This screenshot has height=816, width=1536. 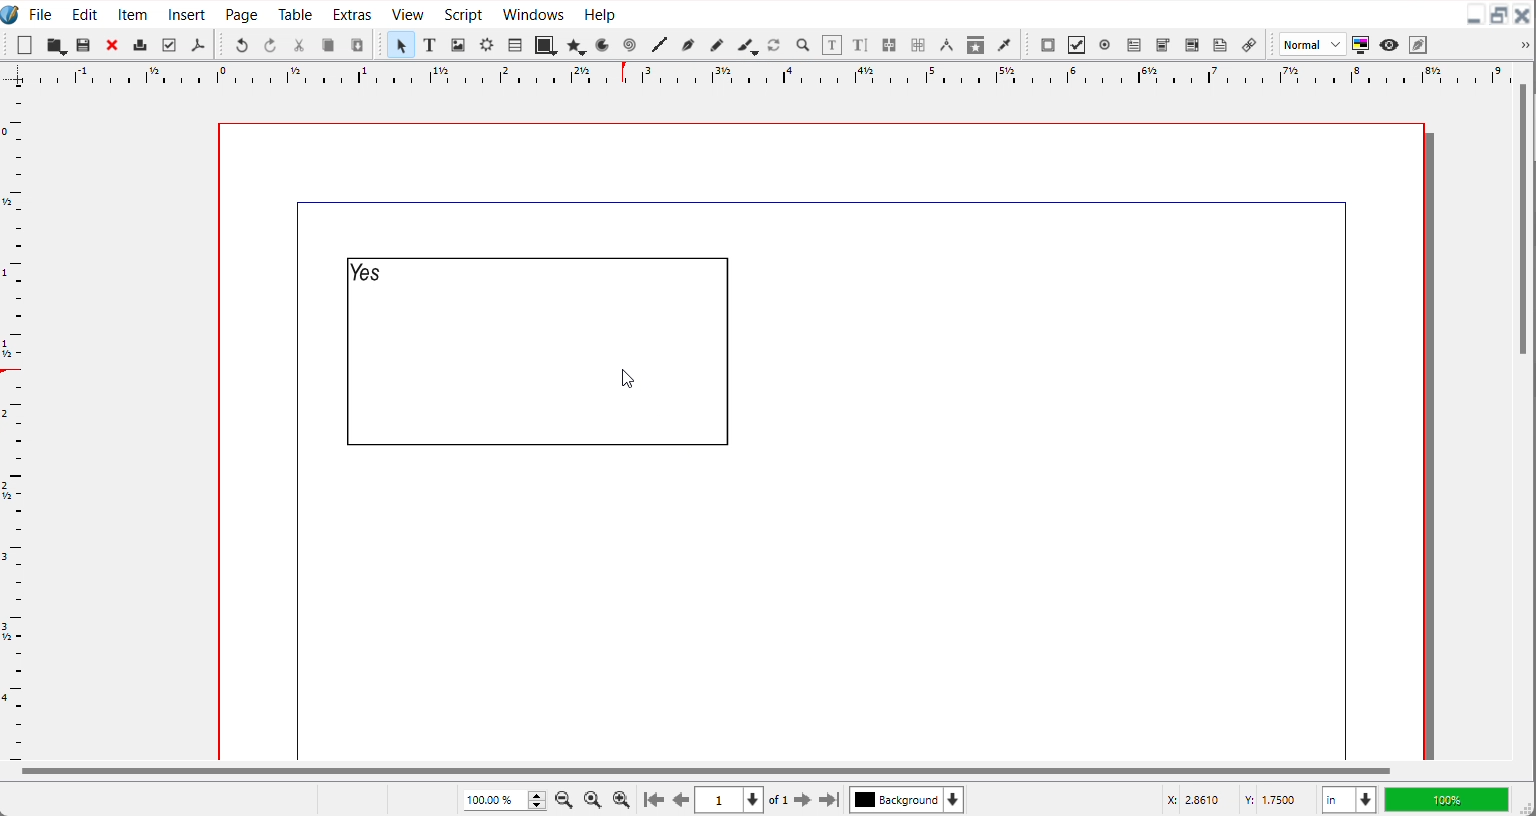 What do you see at coordinates (168, 45) in the screenshot?
I see `Preflight verifier` at bounding box center [168, 45].